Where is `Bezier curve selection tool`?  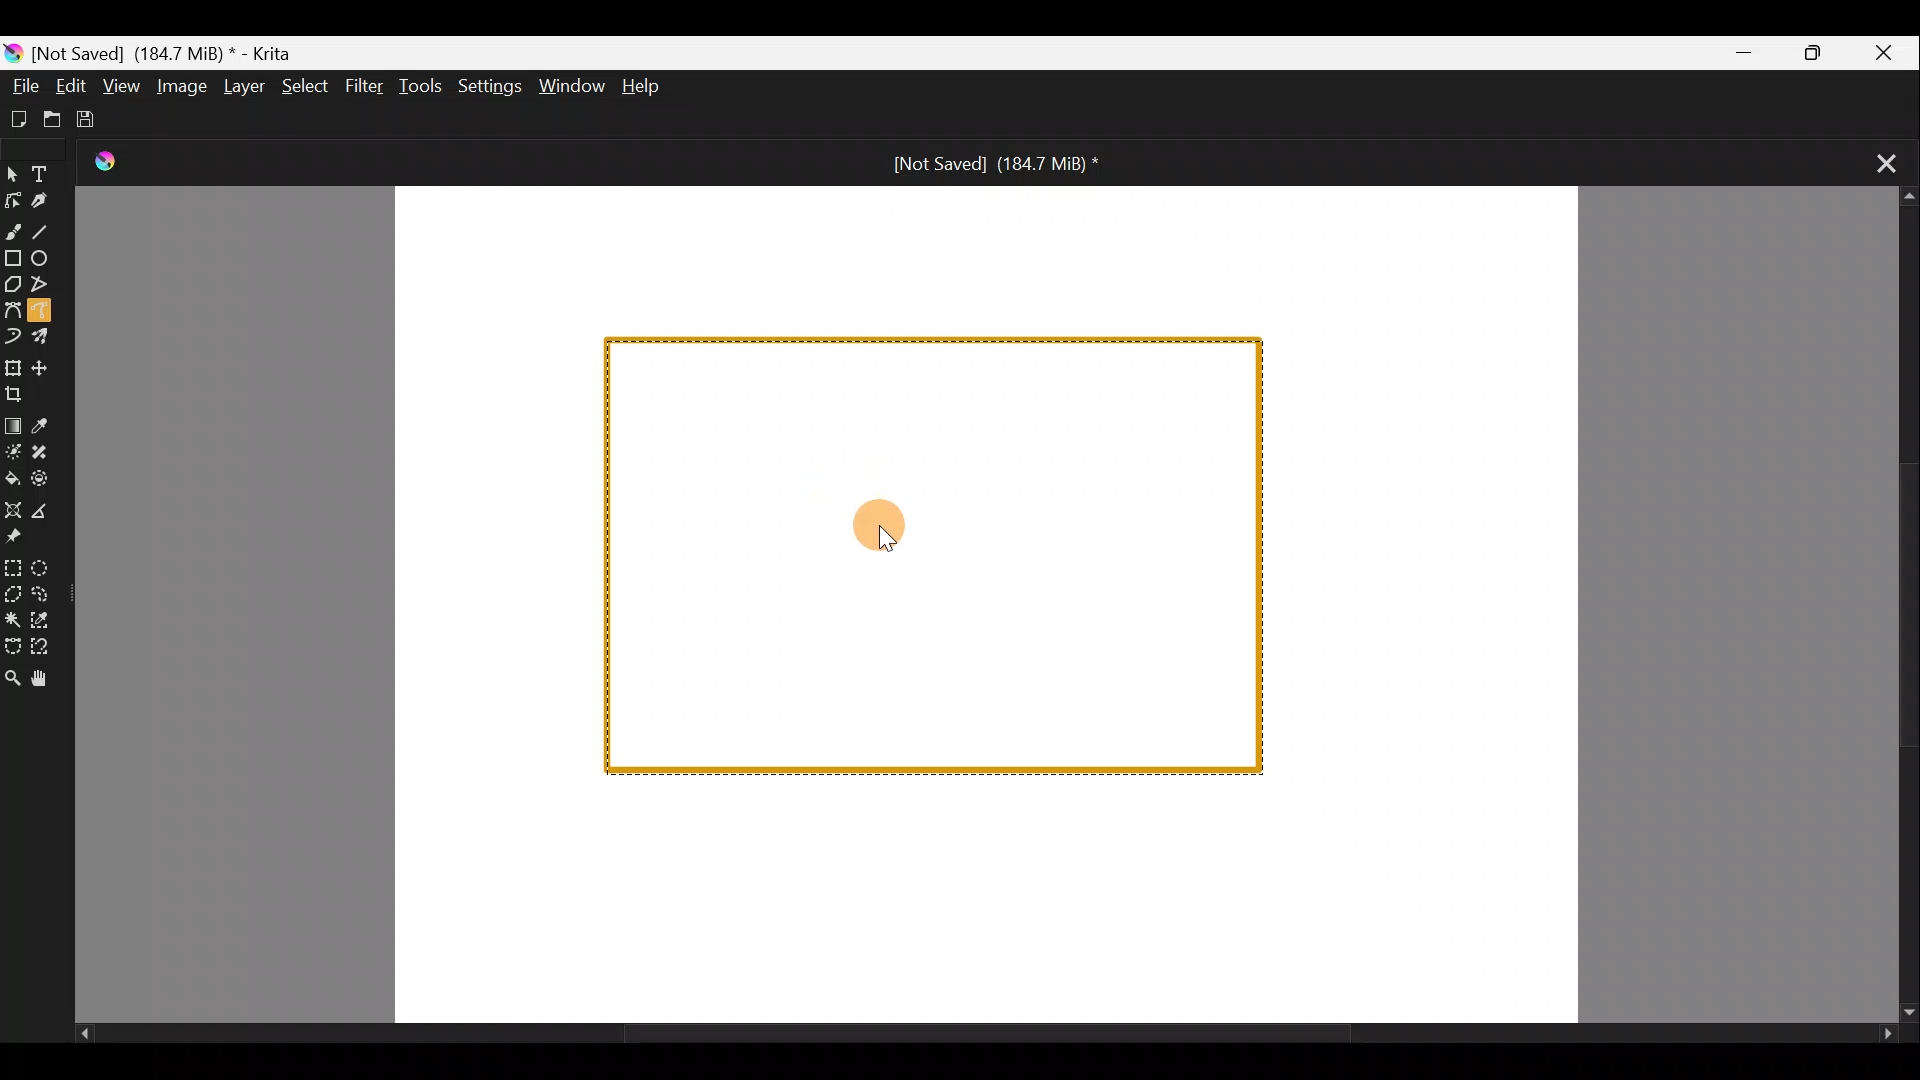 Bezier curve selection tool is located at coordinates (12, 648).